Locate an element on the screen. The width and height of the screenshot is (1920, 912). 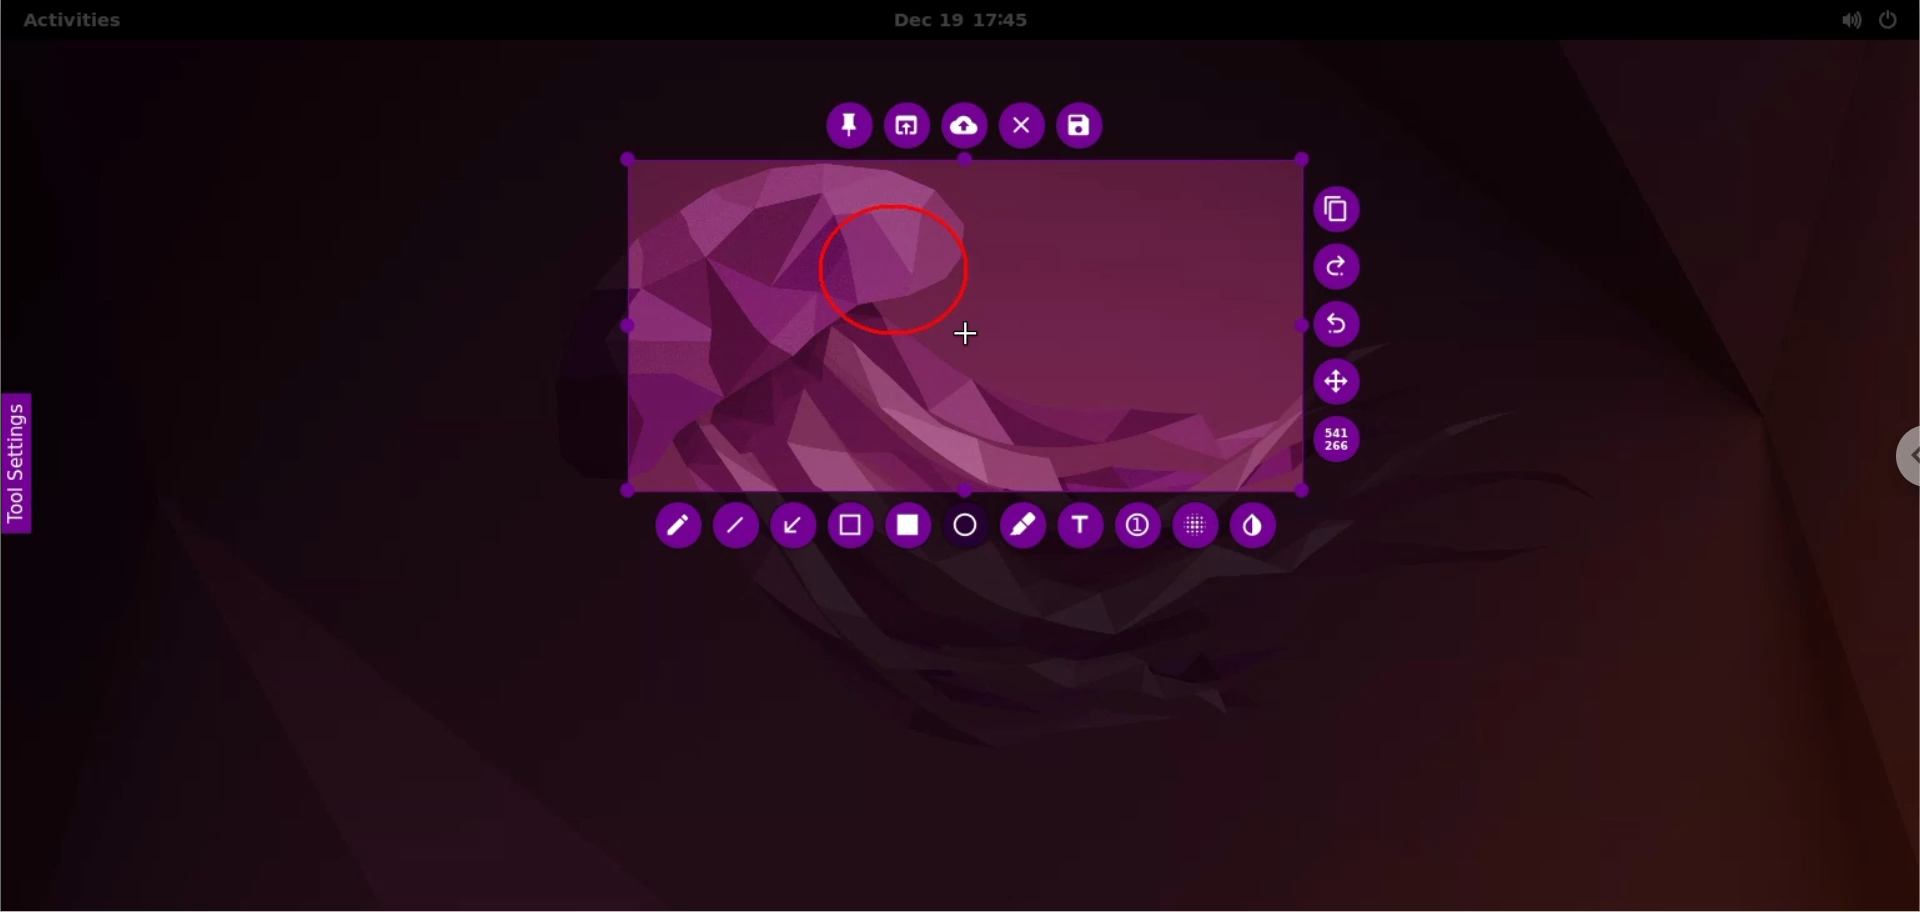
save is located at coordinates (1079, 126).